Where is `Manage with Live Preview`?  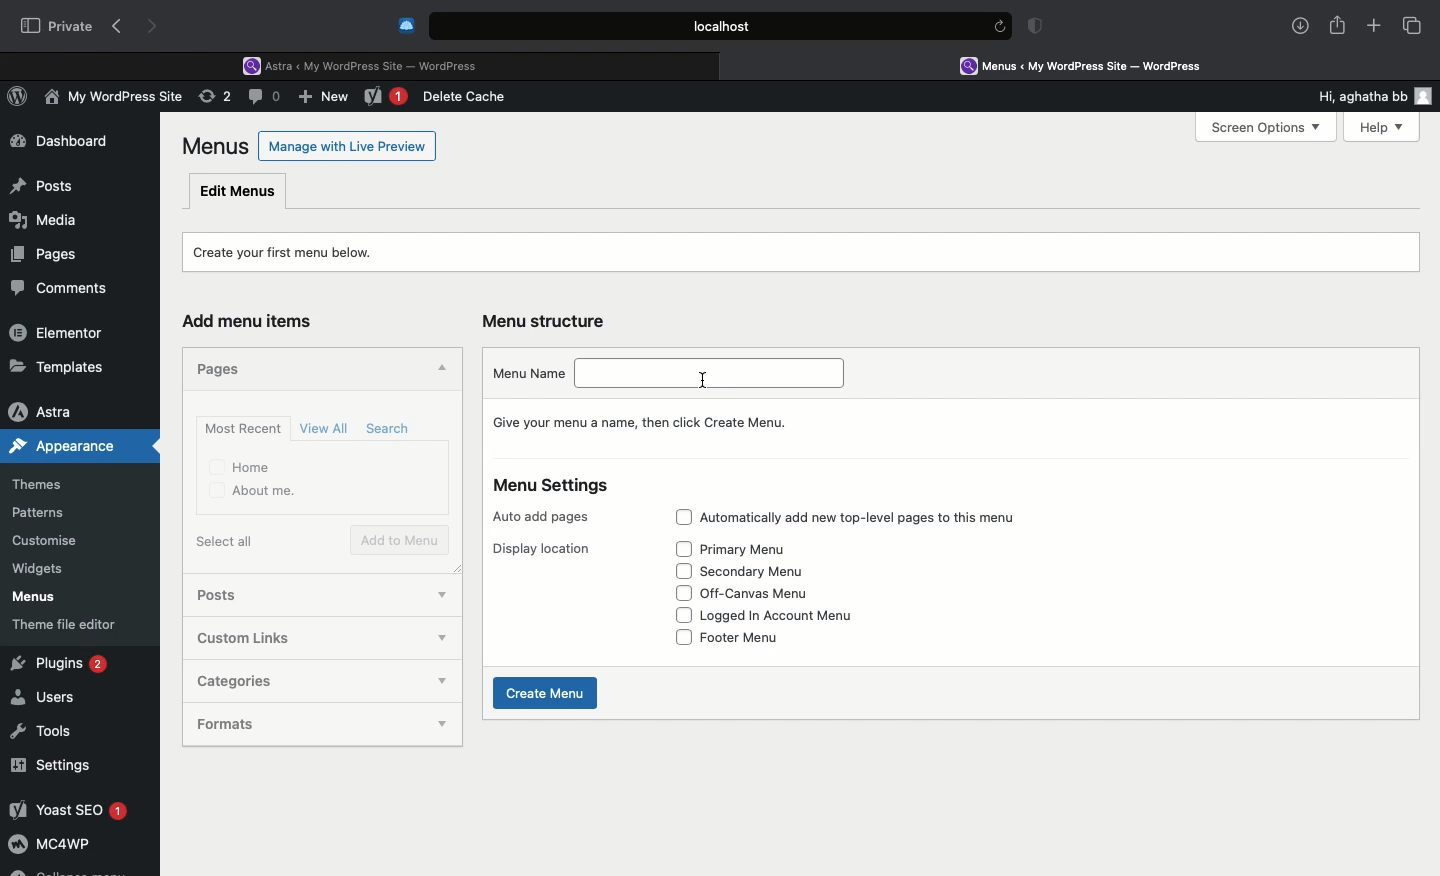
Manage with Live Preview is located at coordinates (348, 145).